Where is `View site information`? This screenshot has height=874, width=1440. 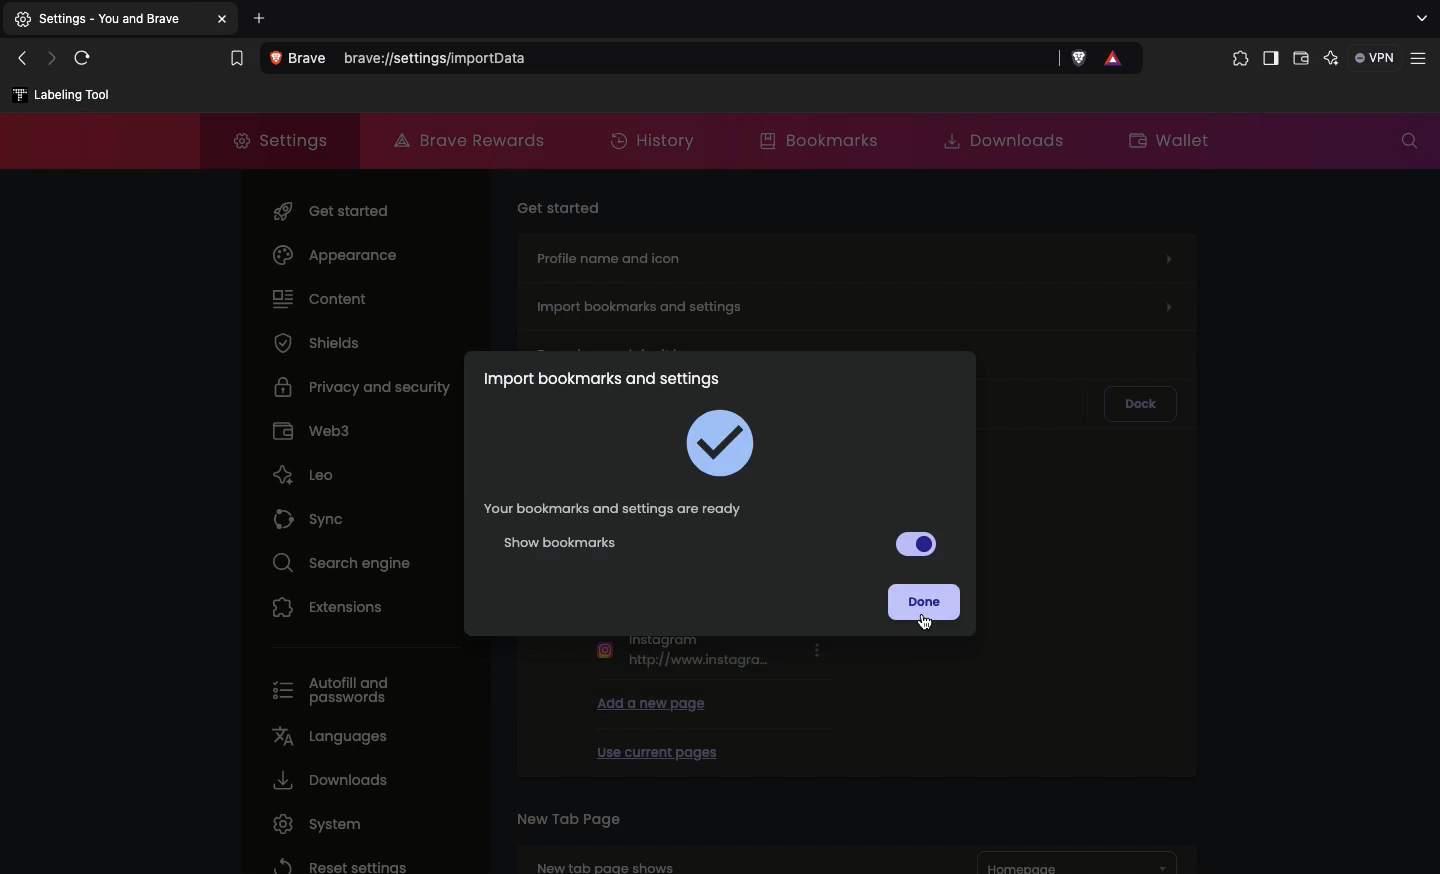
View site information is located at coordinates (302, 59).